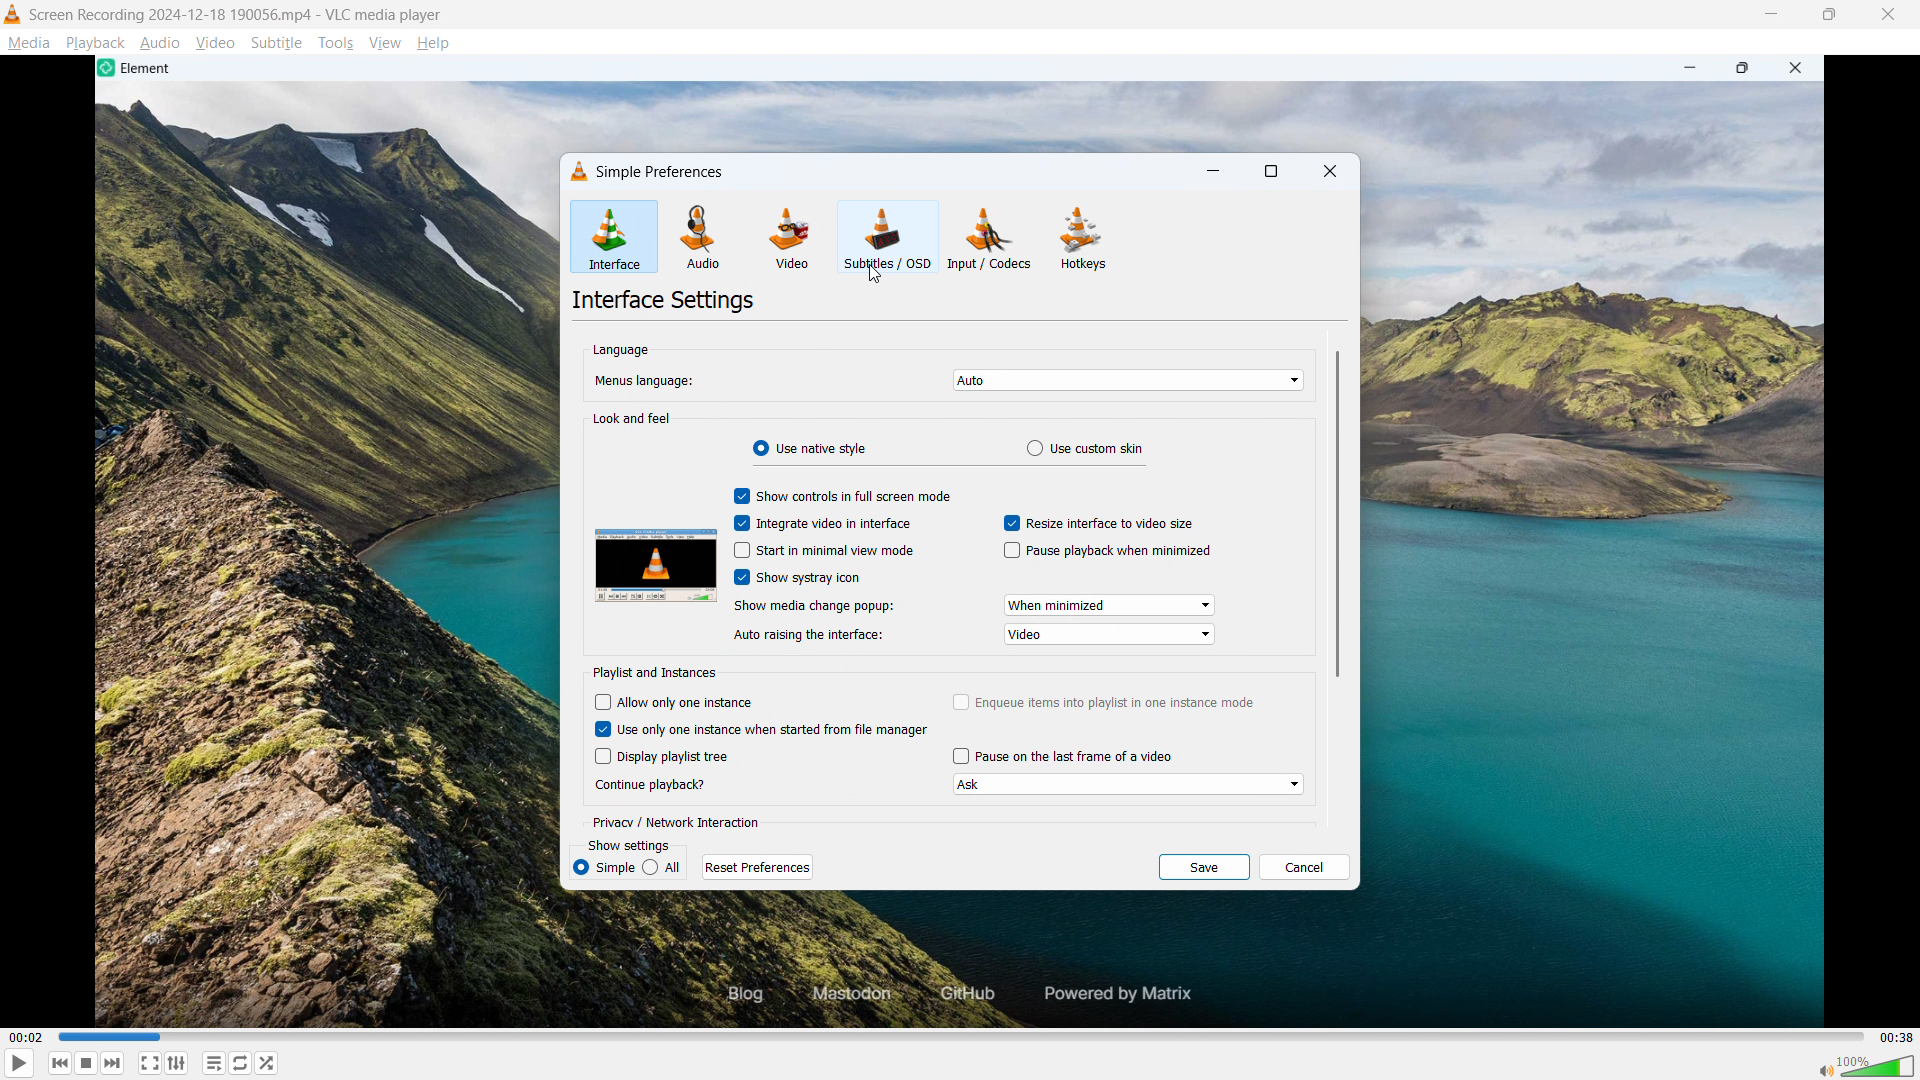 The height and width of the screenshot is (1080, 1920). I want to click on Show settings , so click(628, 846).